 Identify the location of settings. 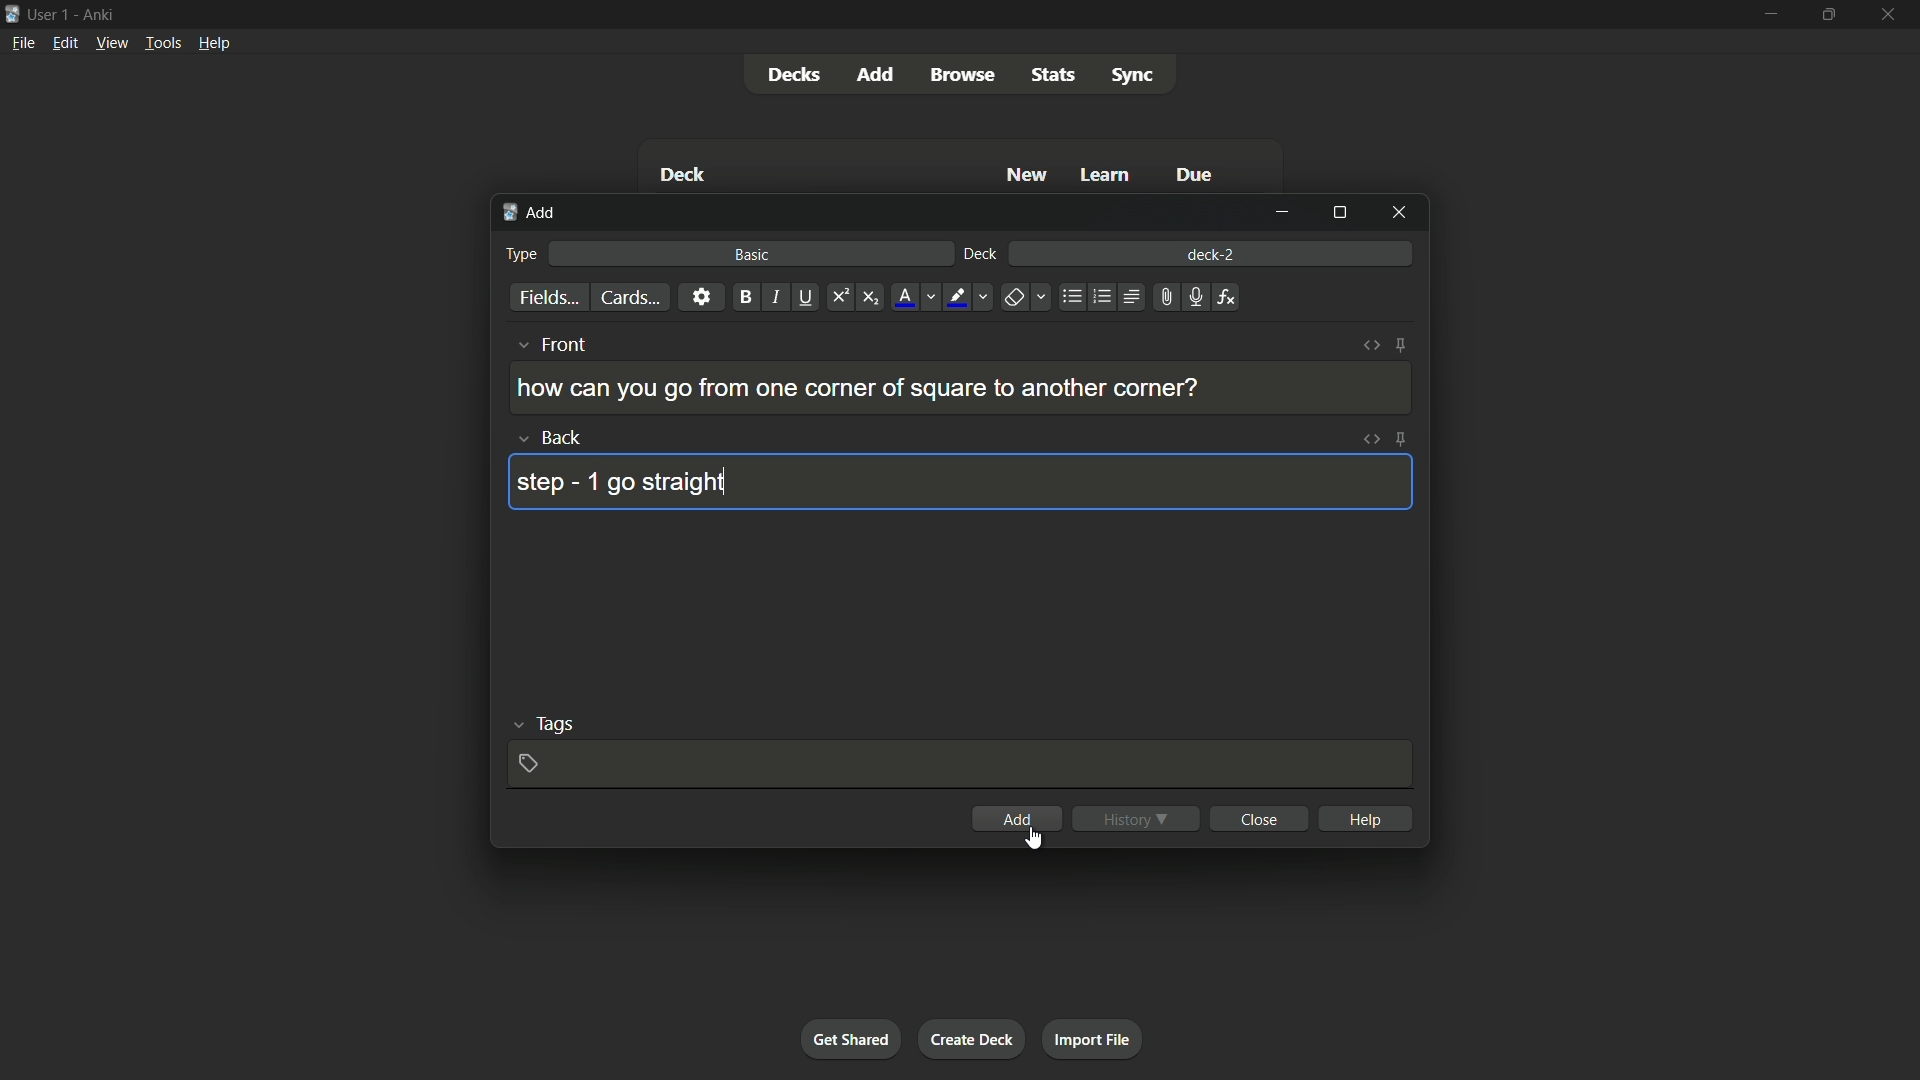
(701, 298).